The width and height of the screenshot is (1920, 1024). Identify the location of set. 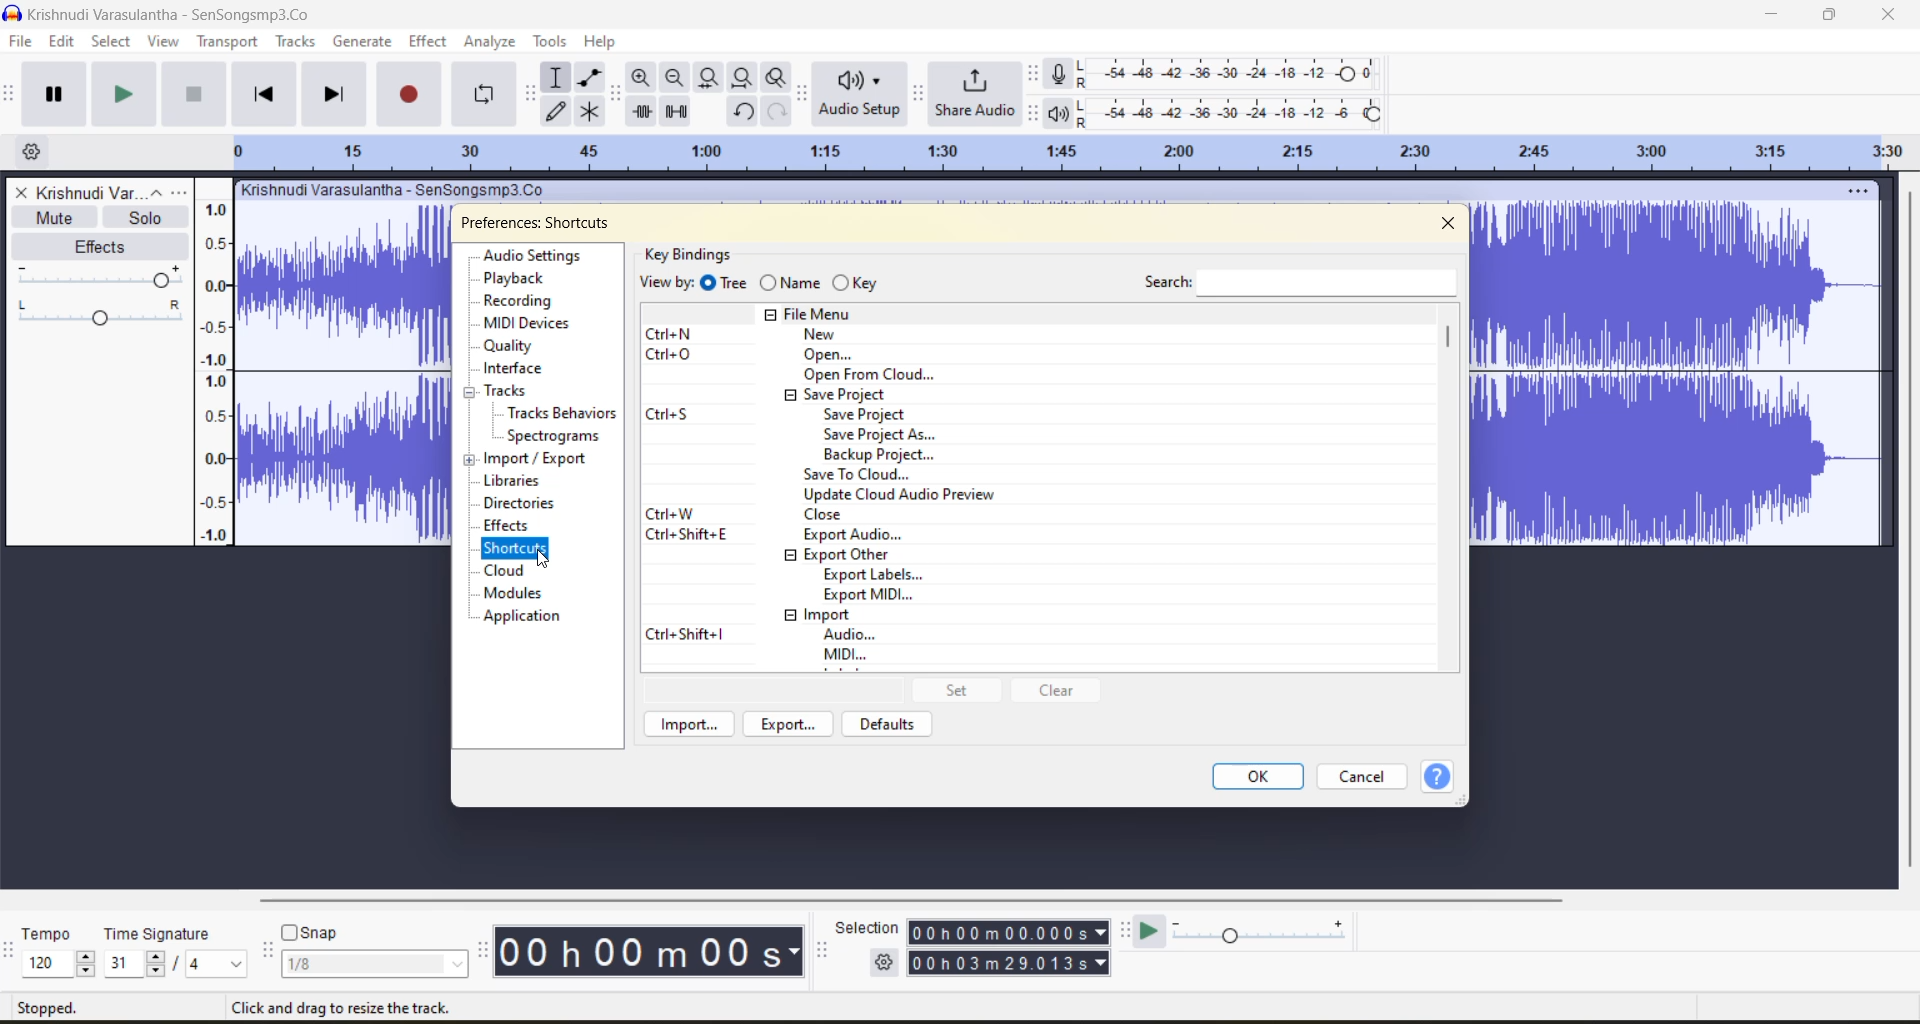
(962, 691).